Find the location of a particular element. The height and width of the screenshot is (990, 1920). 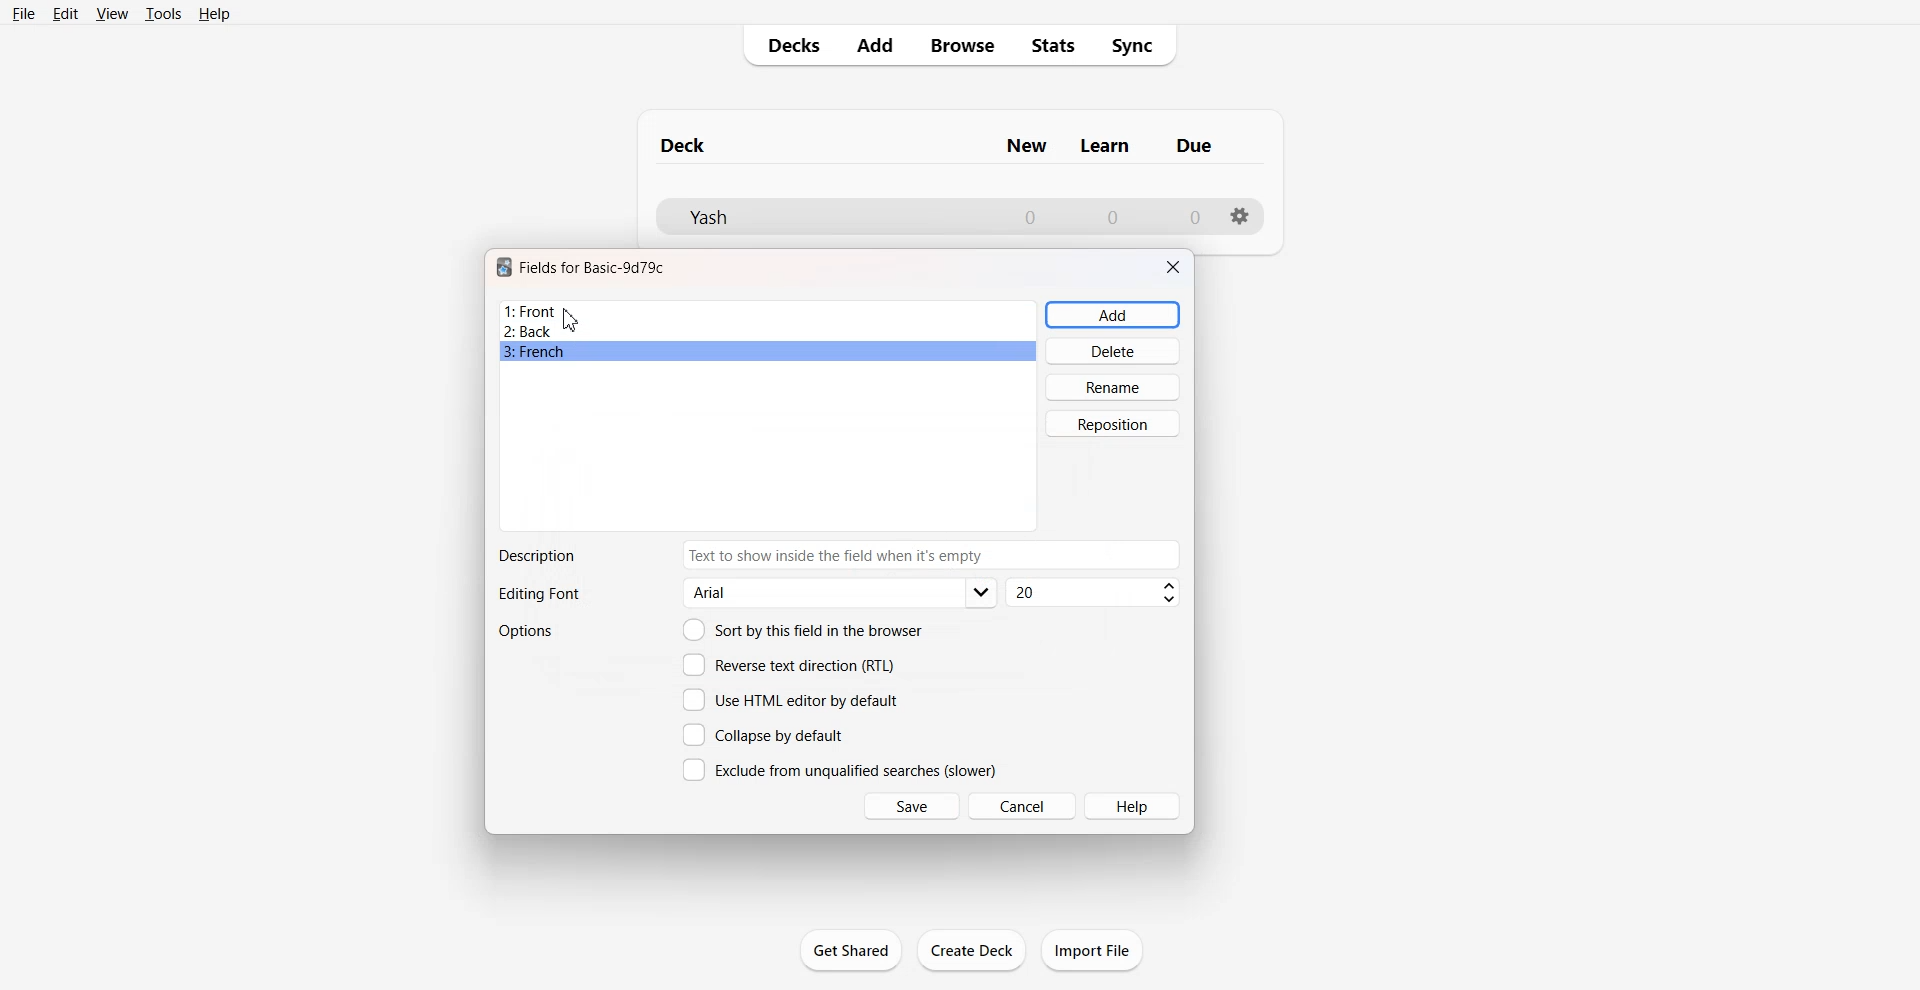

Sort by this field in the browser is located at coordinates (803, 629).